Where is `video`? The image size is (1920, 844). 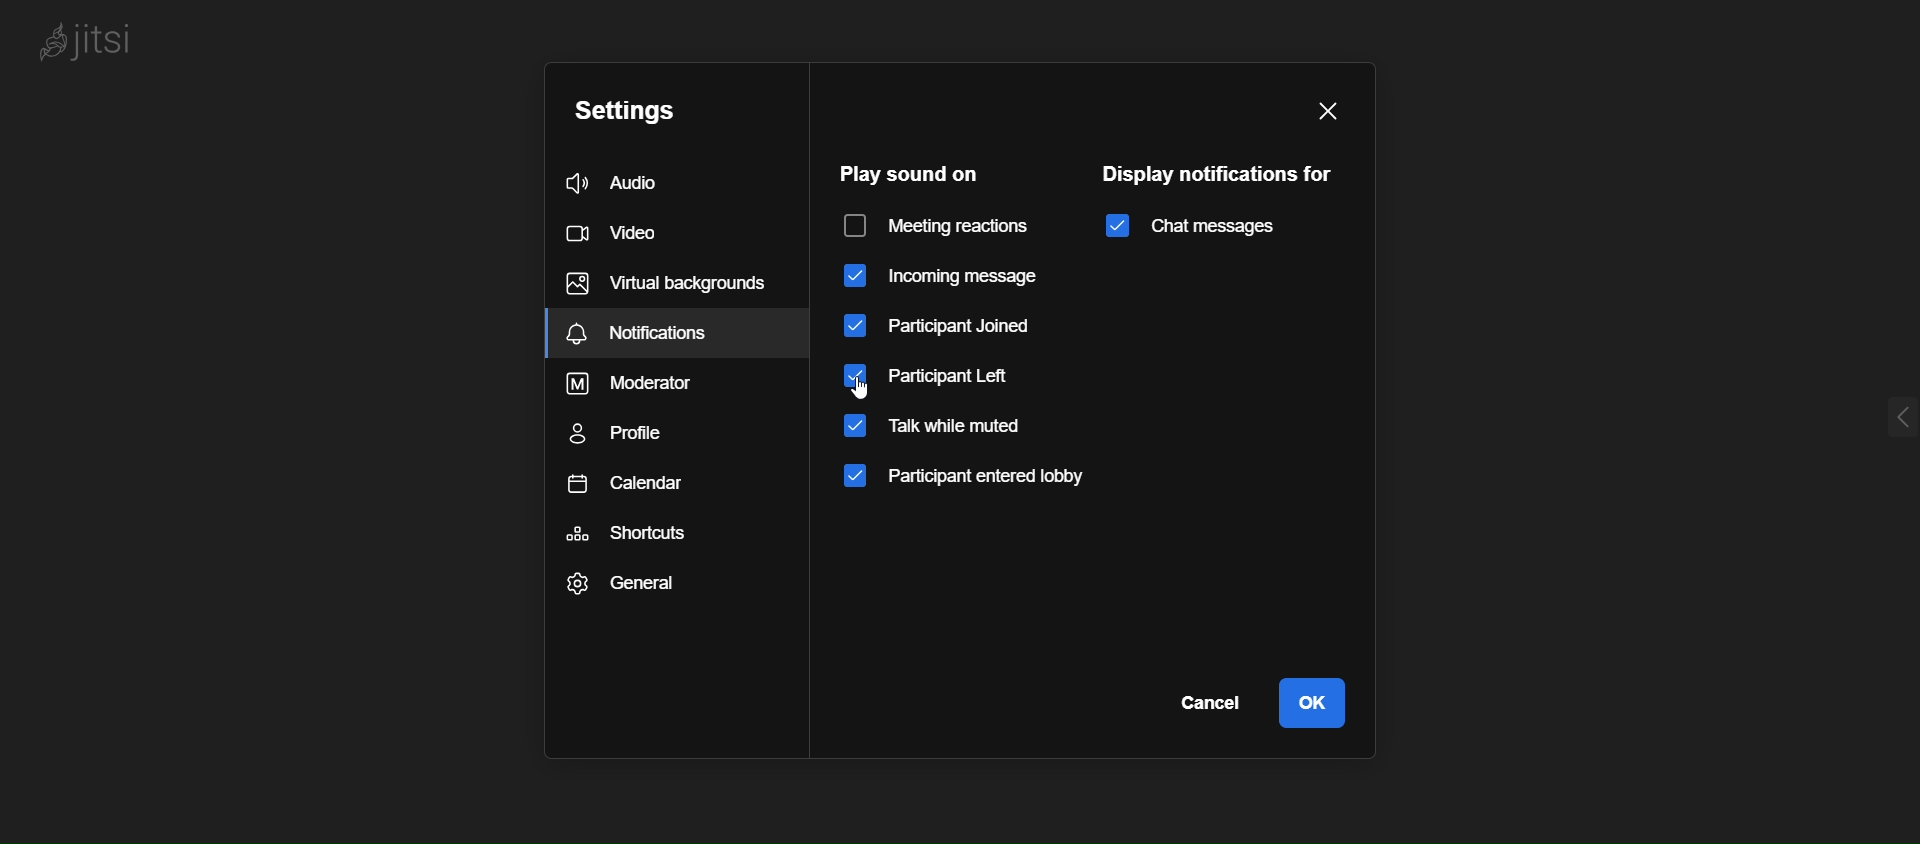
video is located at coordinates (620, 233).